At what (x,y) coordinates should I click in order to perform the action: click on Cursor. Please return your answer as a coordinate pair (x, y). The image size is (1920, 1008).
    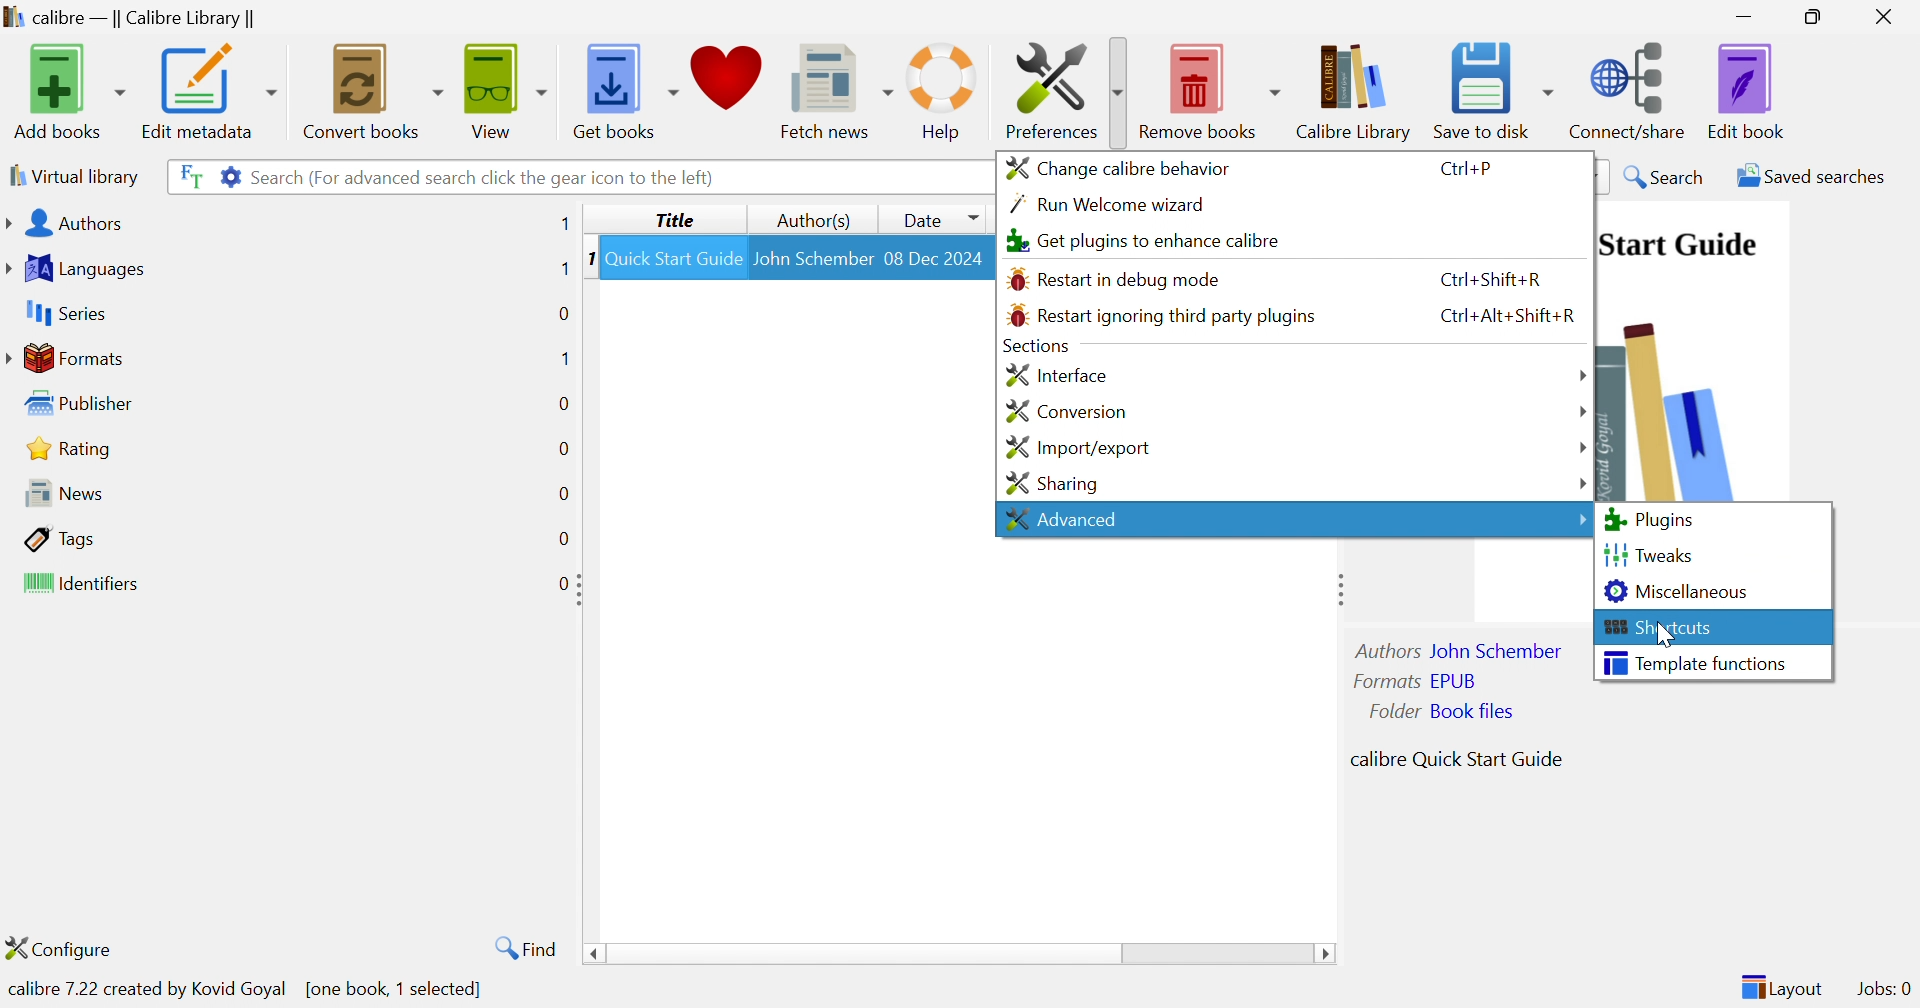
    Looking at the image, I should click on (1671, 634).